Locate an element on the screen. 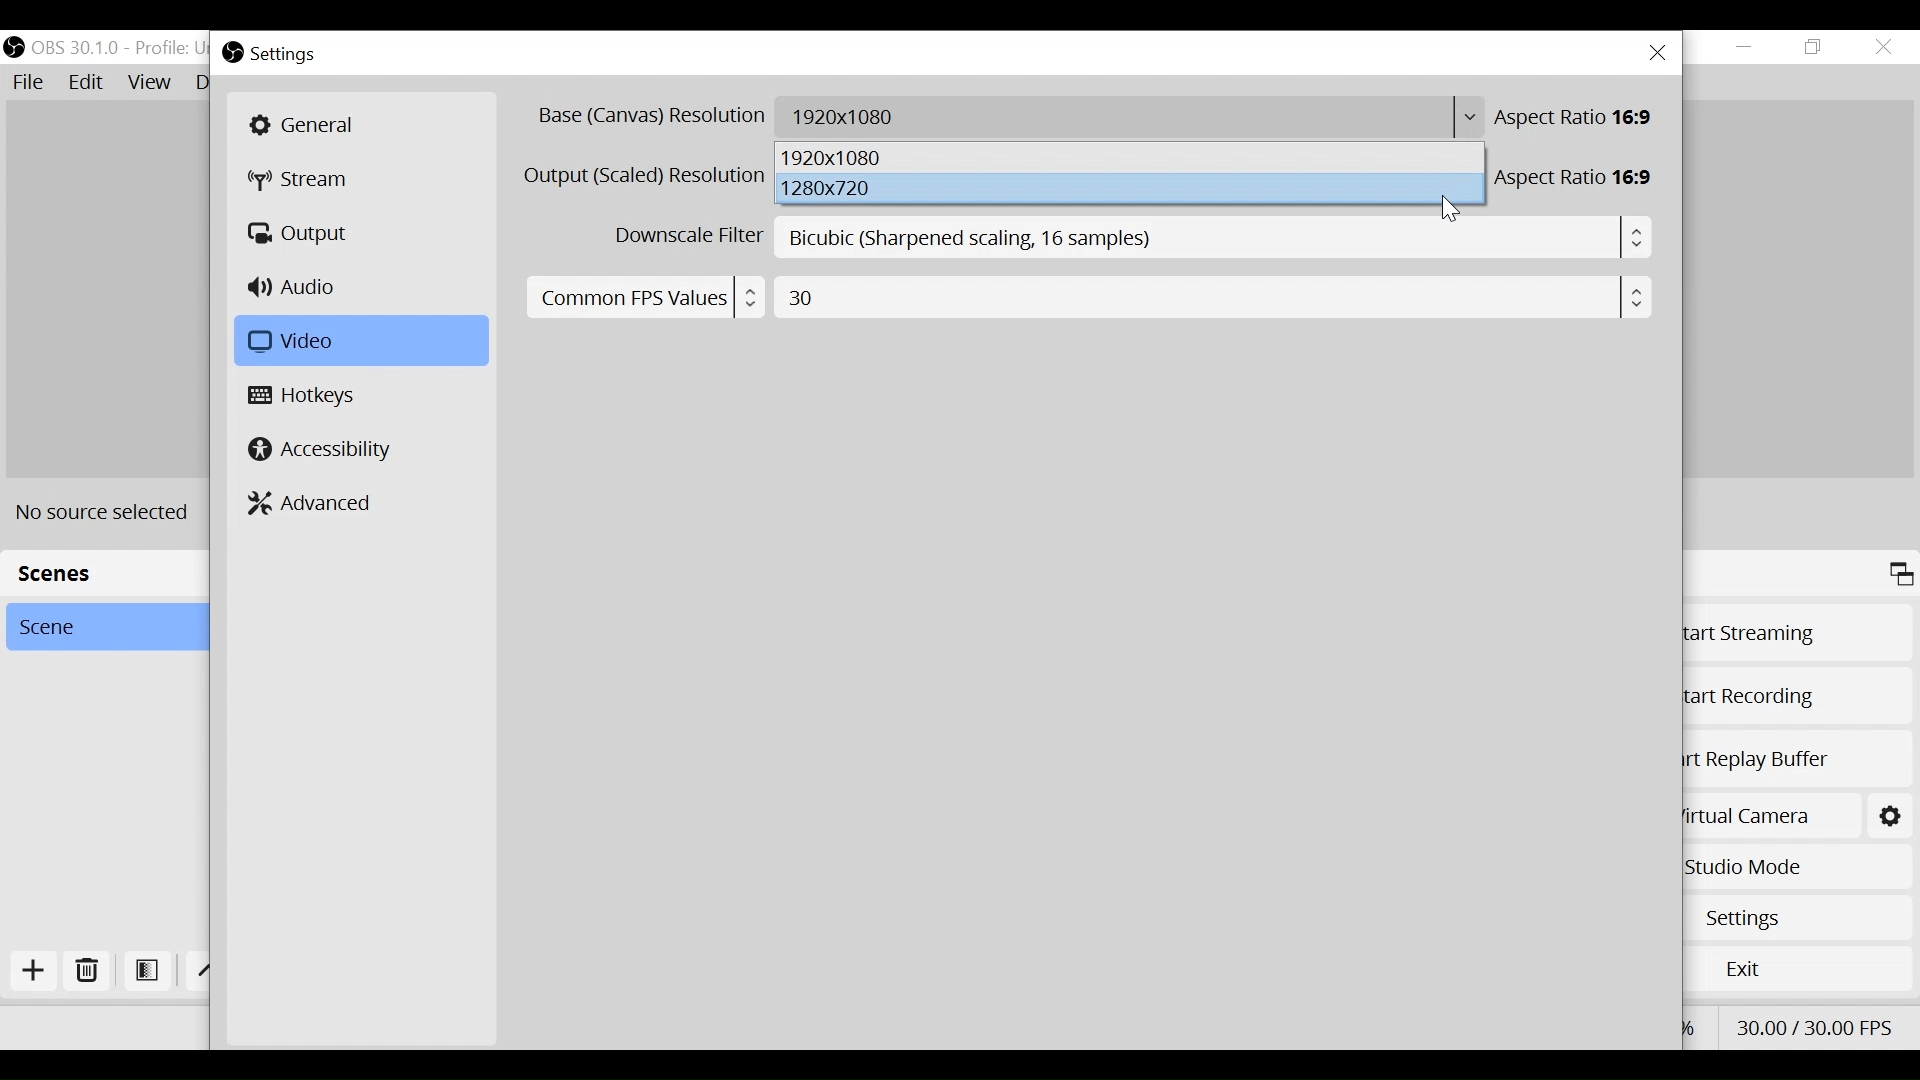 The height and width of the screenshot is (1080, 1920). Restore is located at coordinates (1814, 47).